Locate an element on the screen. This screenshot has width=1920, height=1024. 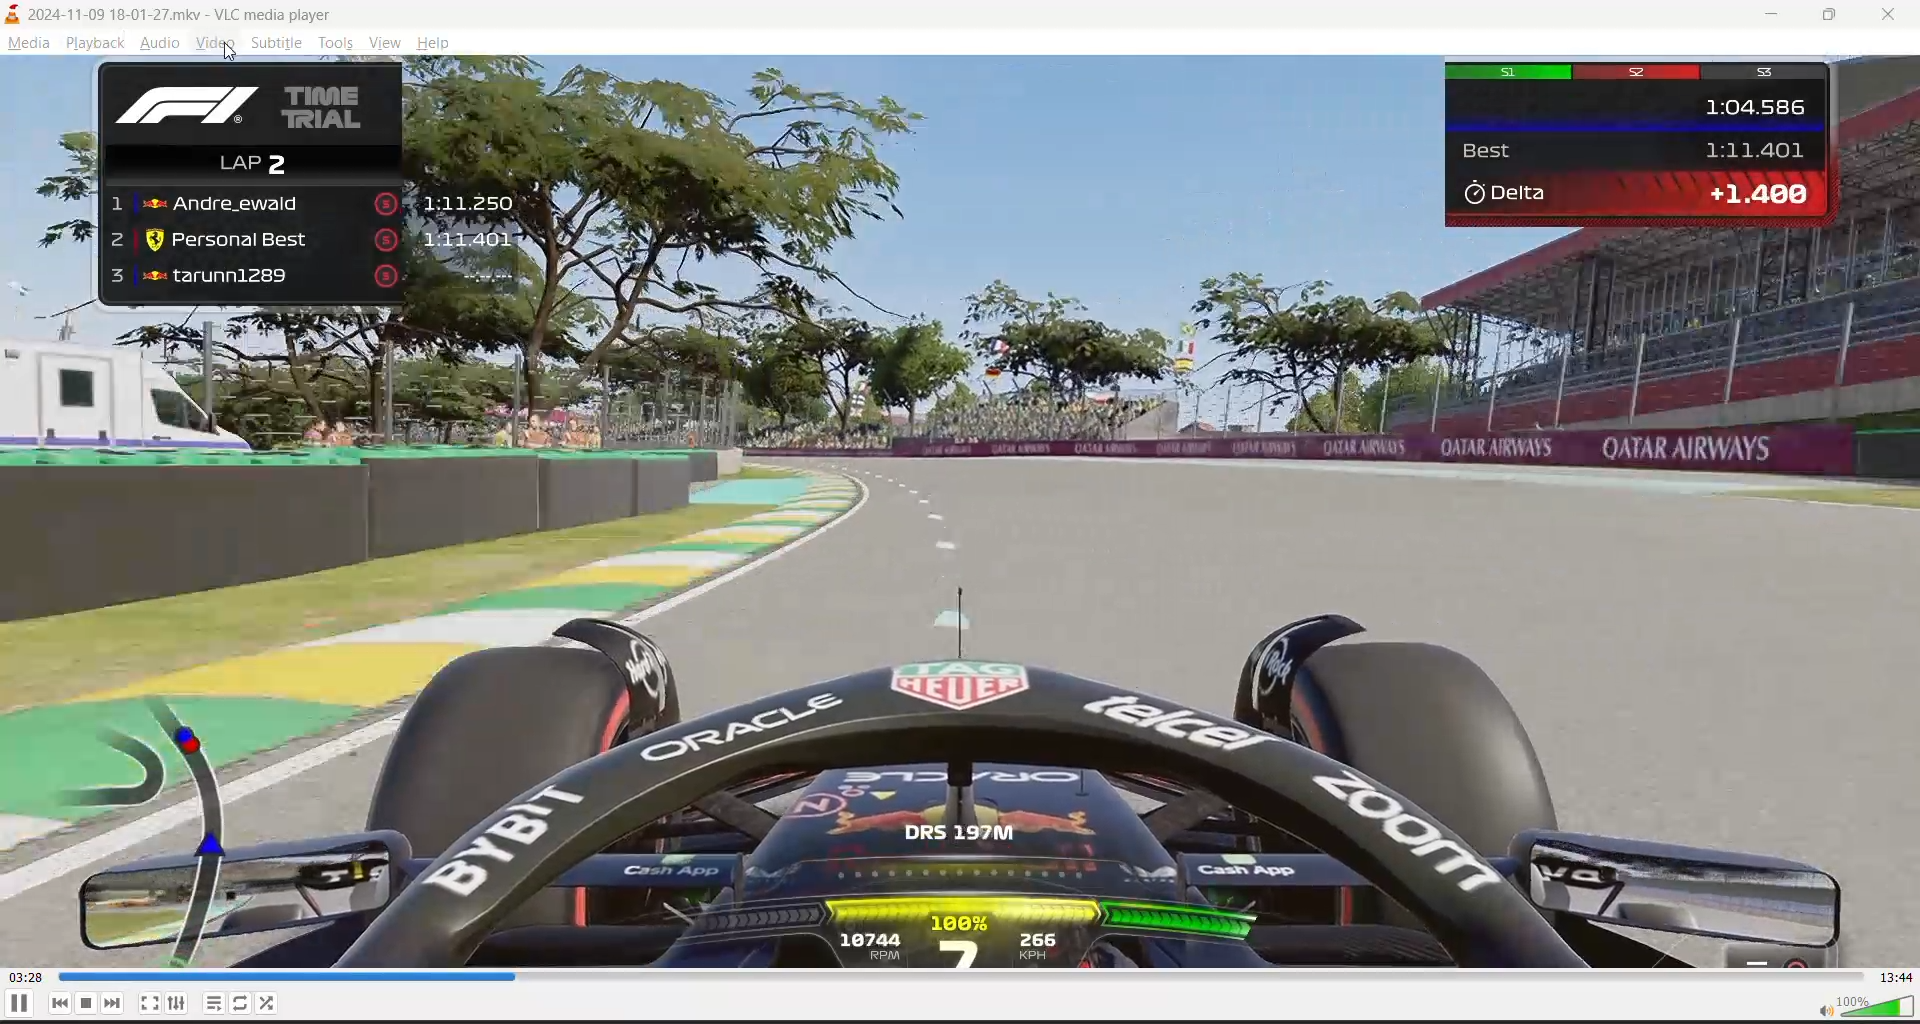
maximize is located at coordinates (1834, 16).